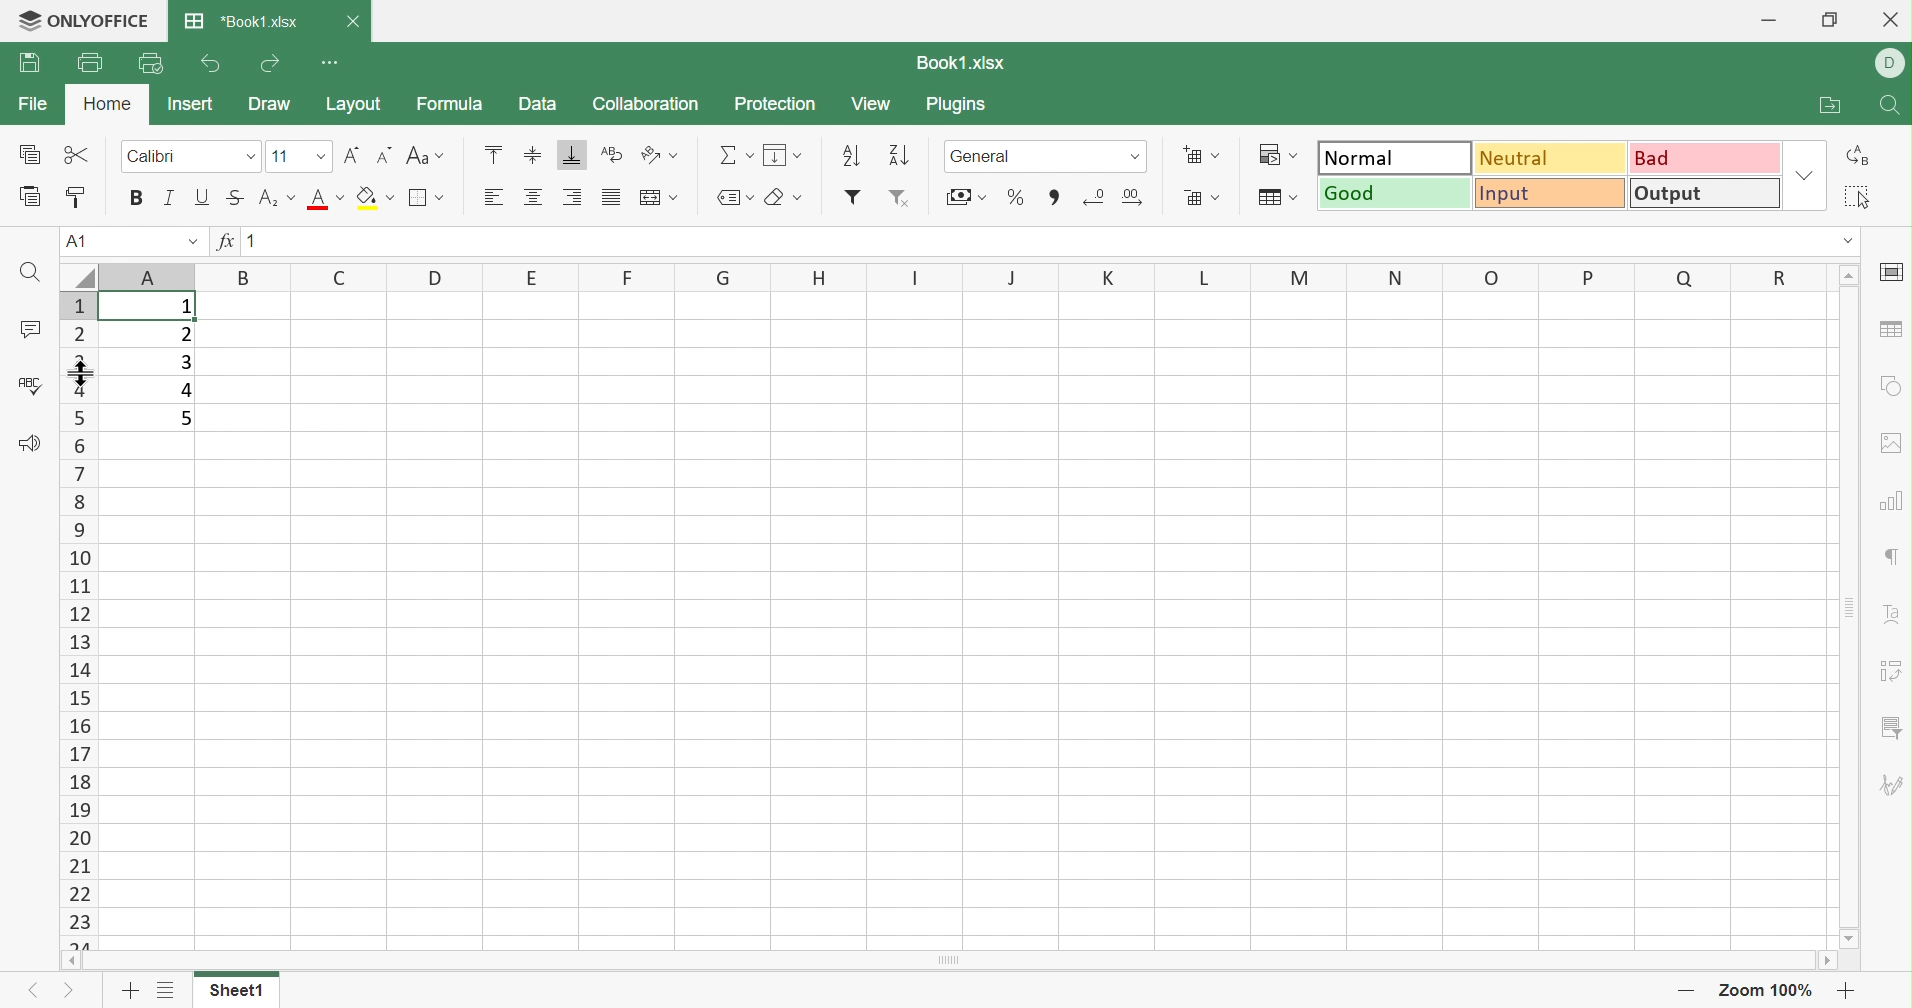 The width and height of the screenshot is (1912, 1008). I want to click on List of sheets, so click(164, 987).